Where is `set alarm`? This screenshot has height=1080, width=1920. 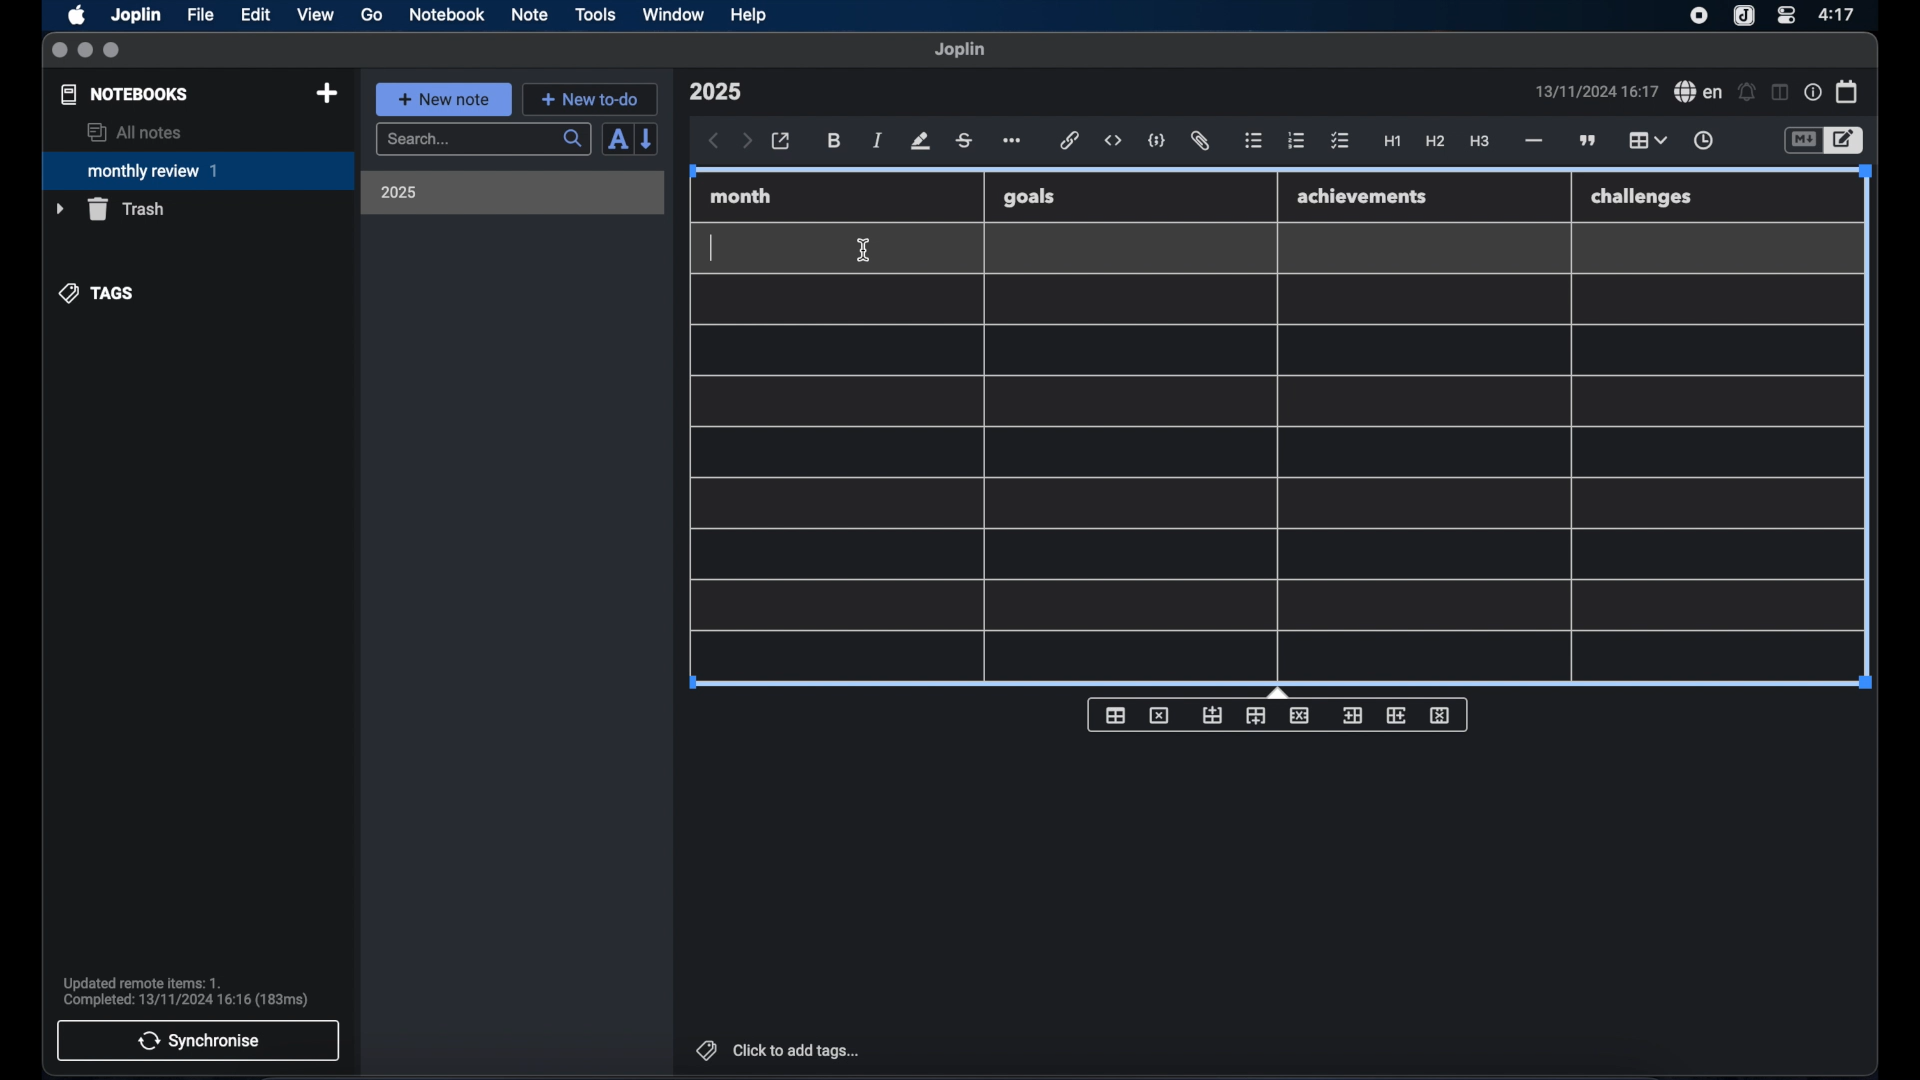
set alarm is located at coordinates (1747, 93).